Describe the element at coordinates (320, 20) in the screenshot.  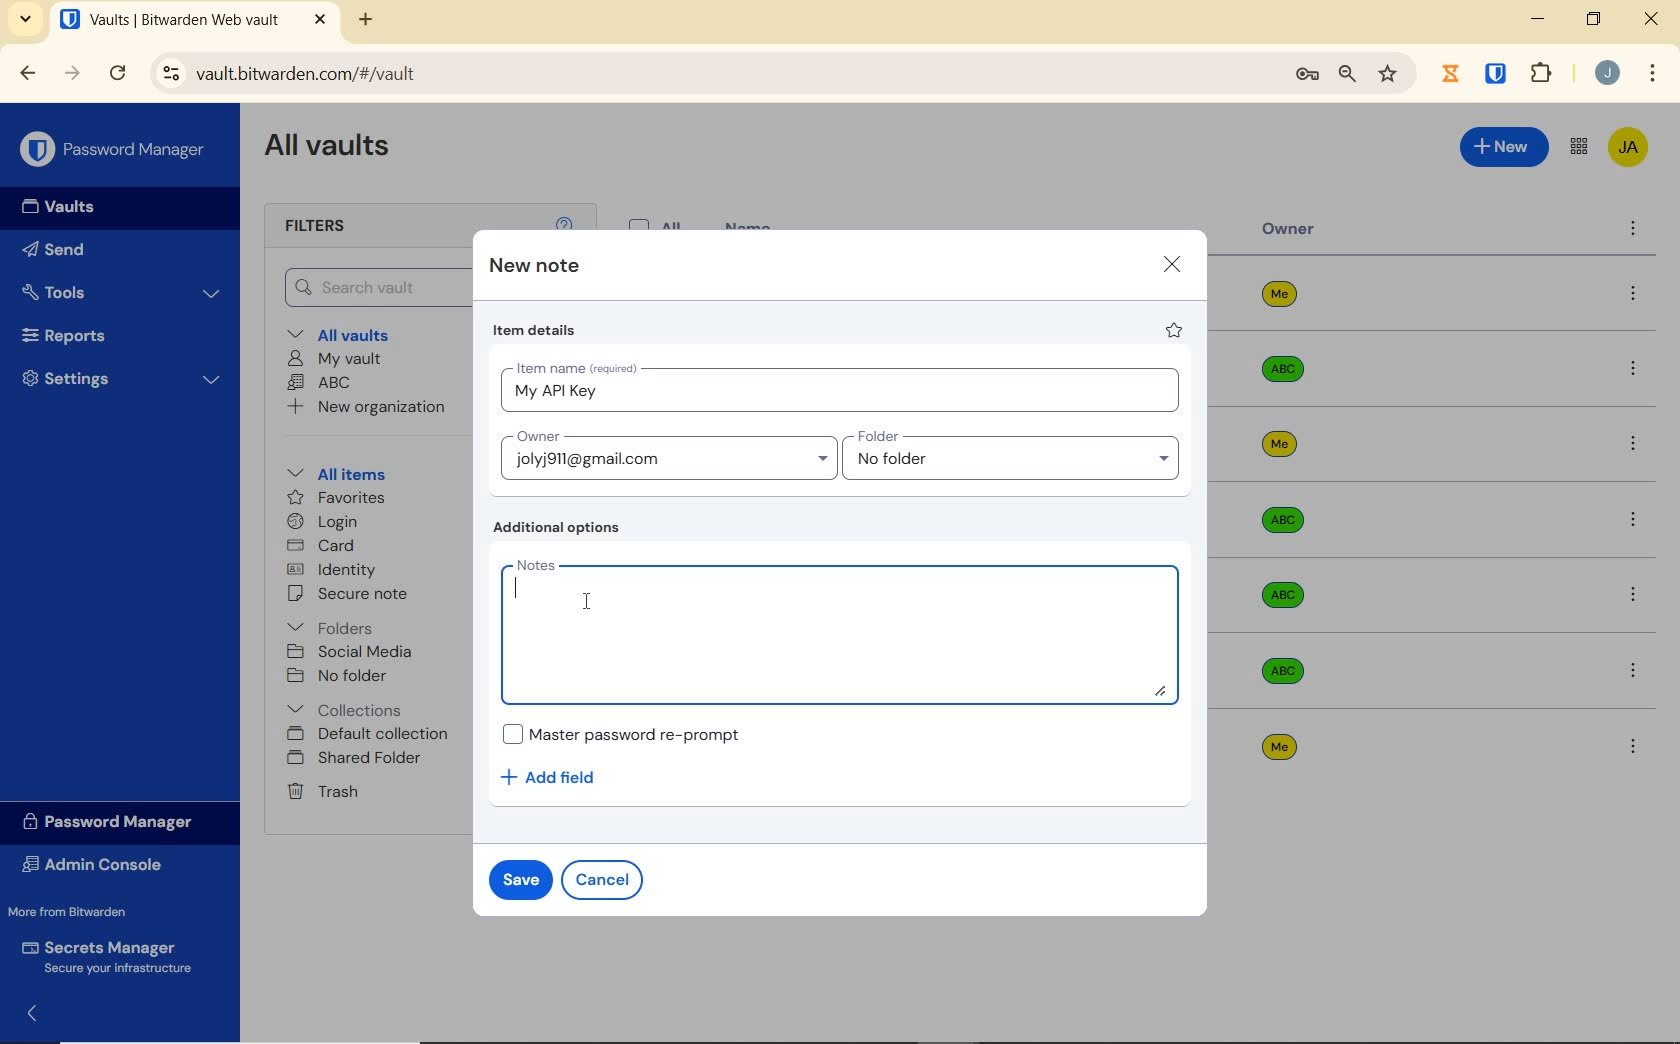
I see `CLOSE` at that location.